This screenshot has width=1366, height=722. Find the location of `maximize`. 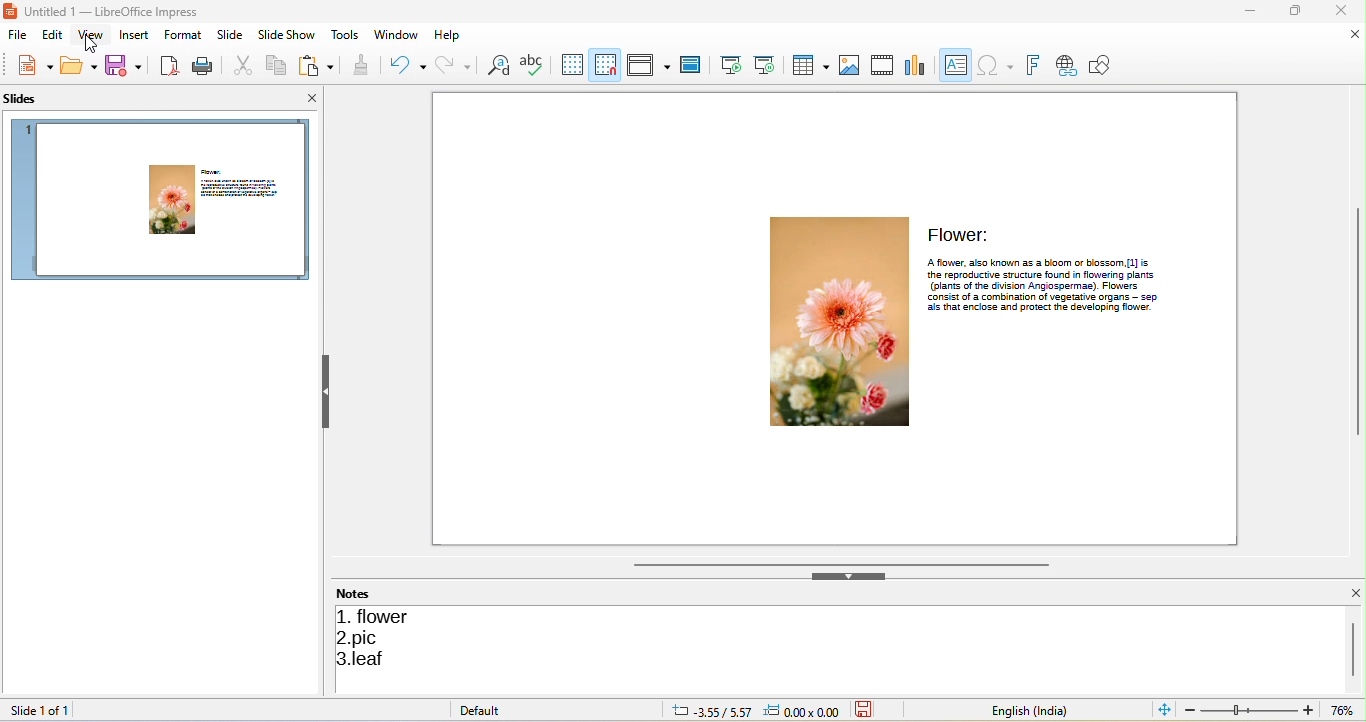

maximize is located at coordinates (1299, 11).